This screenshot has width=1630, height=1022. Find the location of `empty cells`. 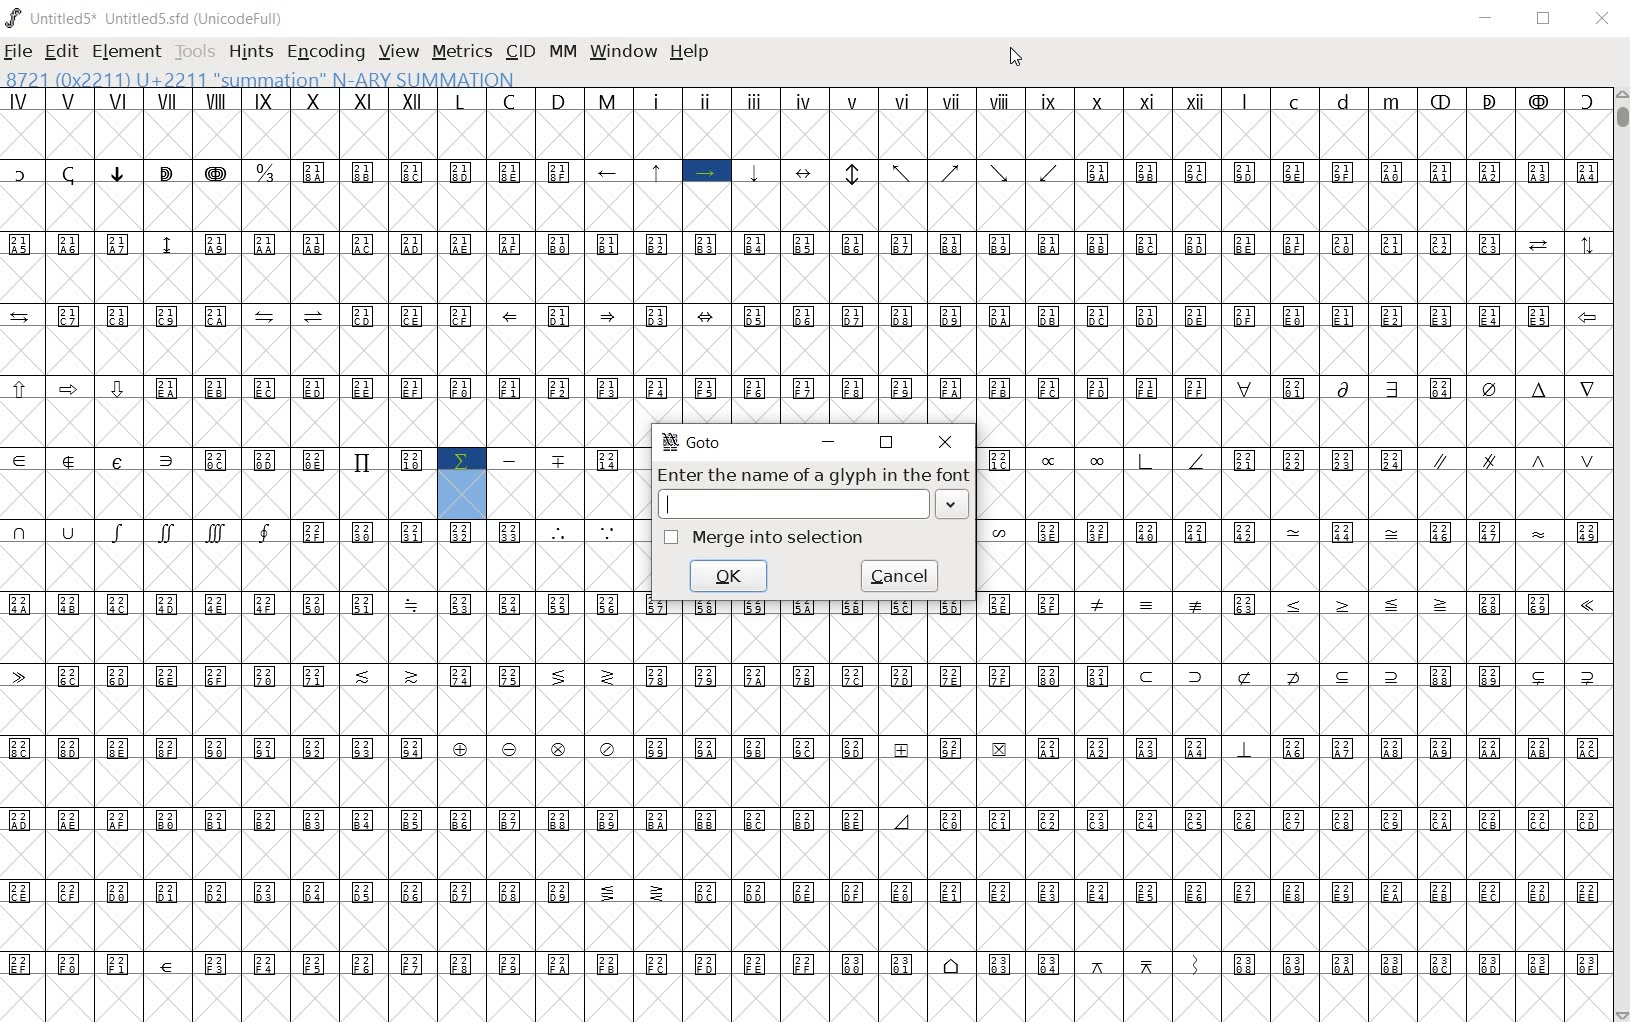

empty cells is located at coordinates (1290, 566).